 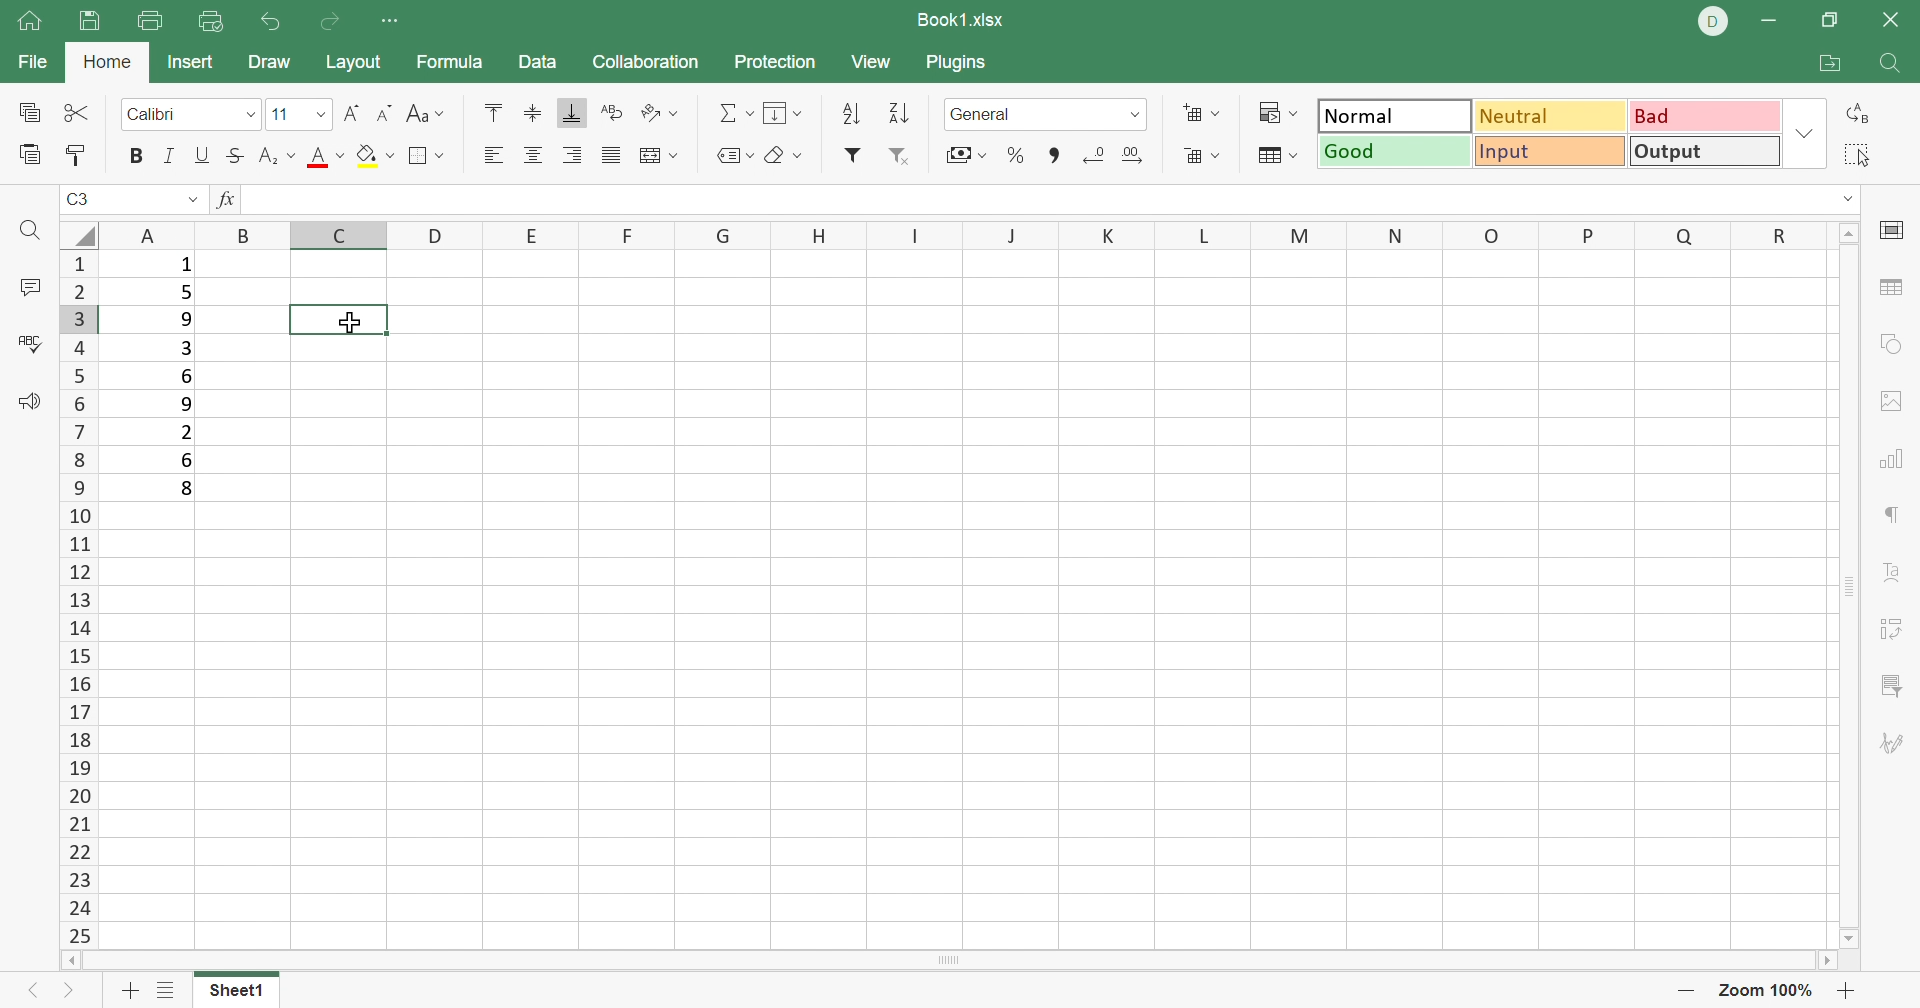 What do you see at coordinates (185, 294) in the screenshot?
I see `5` at bounding box center [185, 294].